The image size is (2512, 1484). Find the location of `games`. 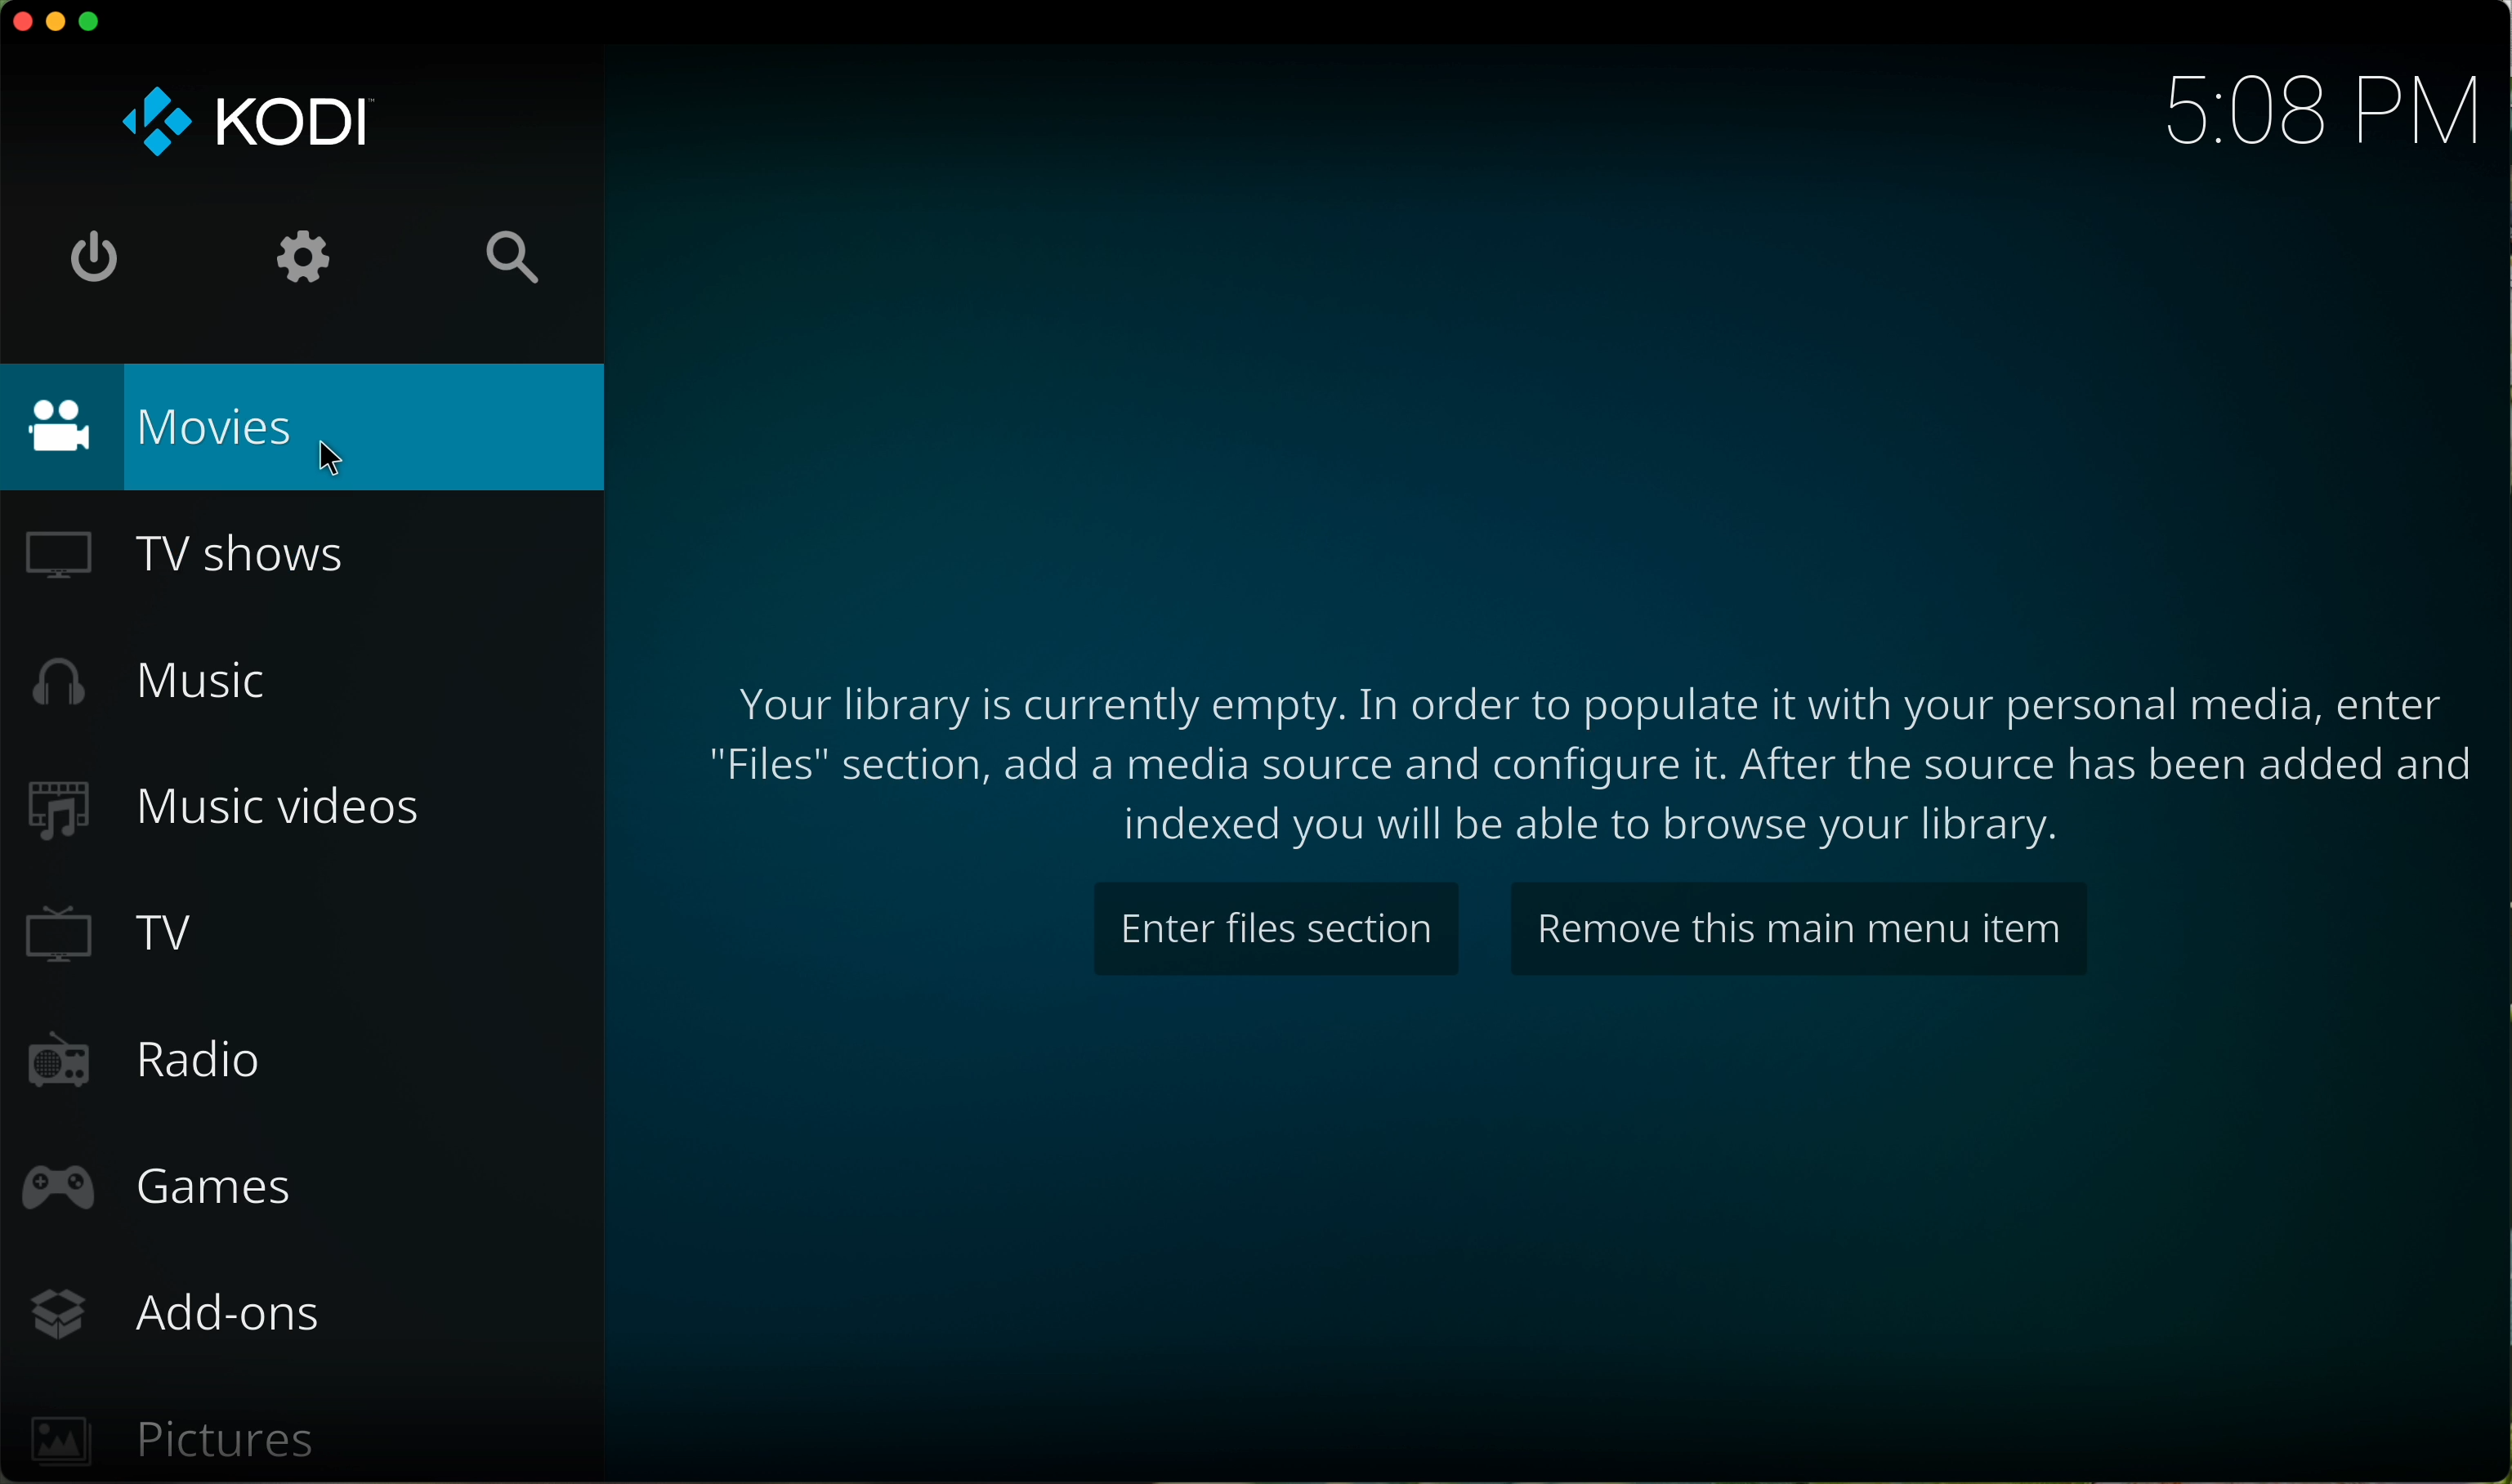

games is located at coordinates (160, 1187).